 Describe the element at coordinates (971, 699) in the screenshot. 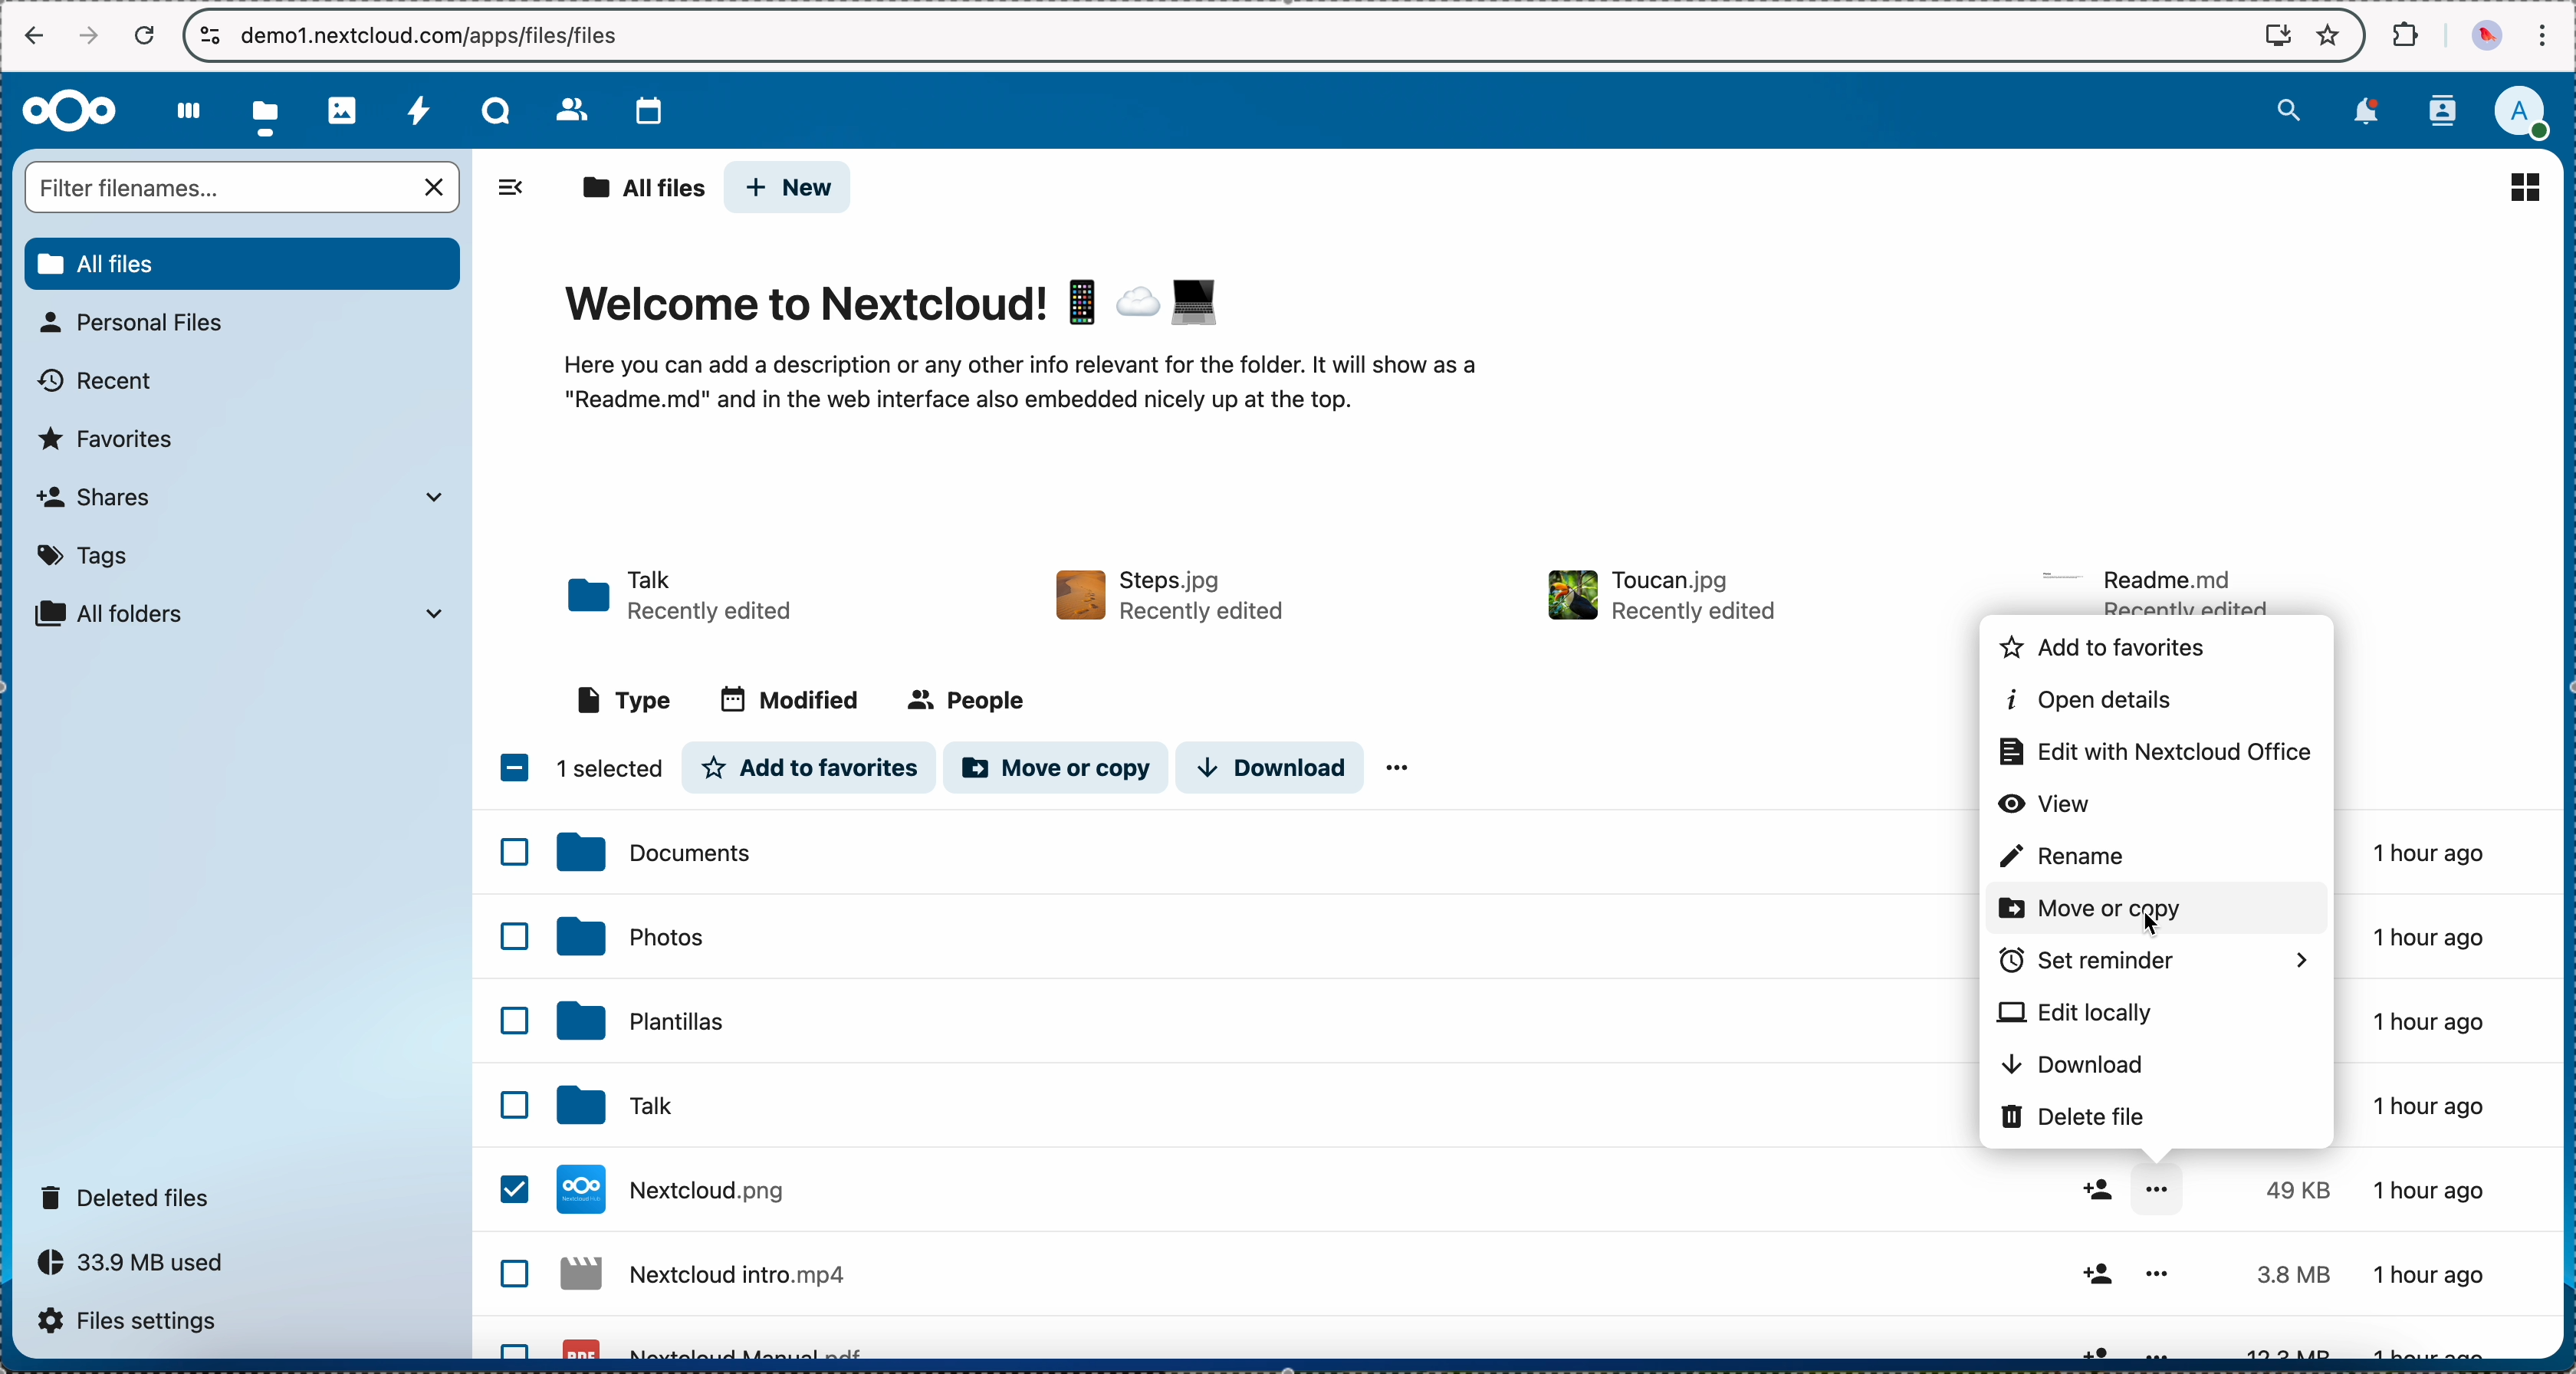

I see `people` at that location.